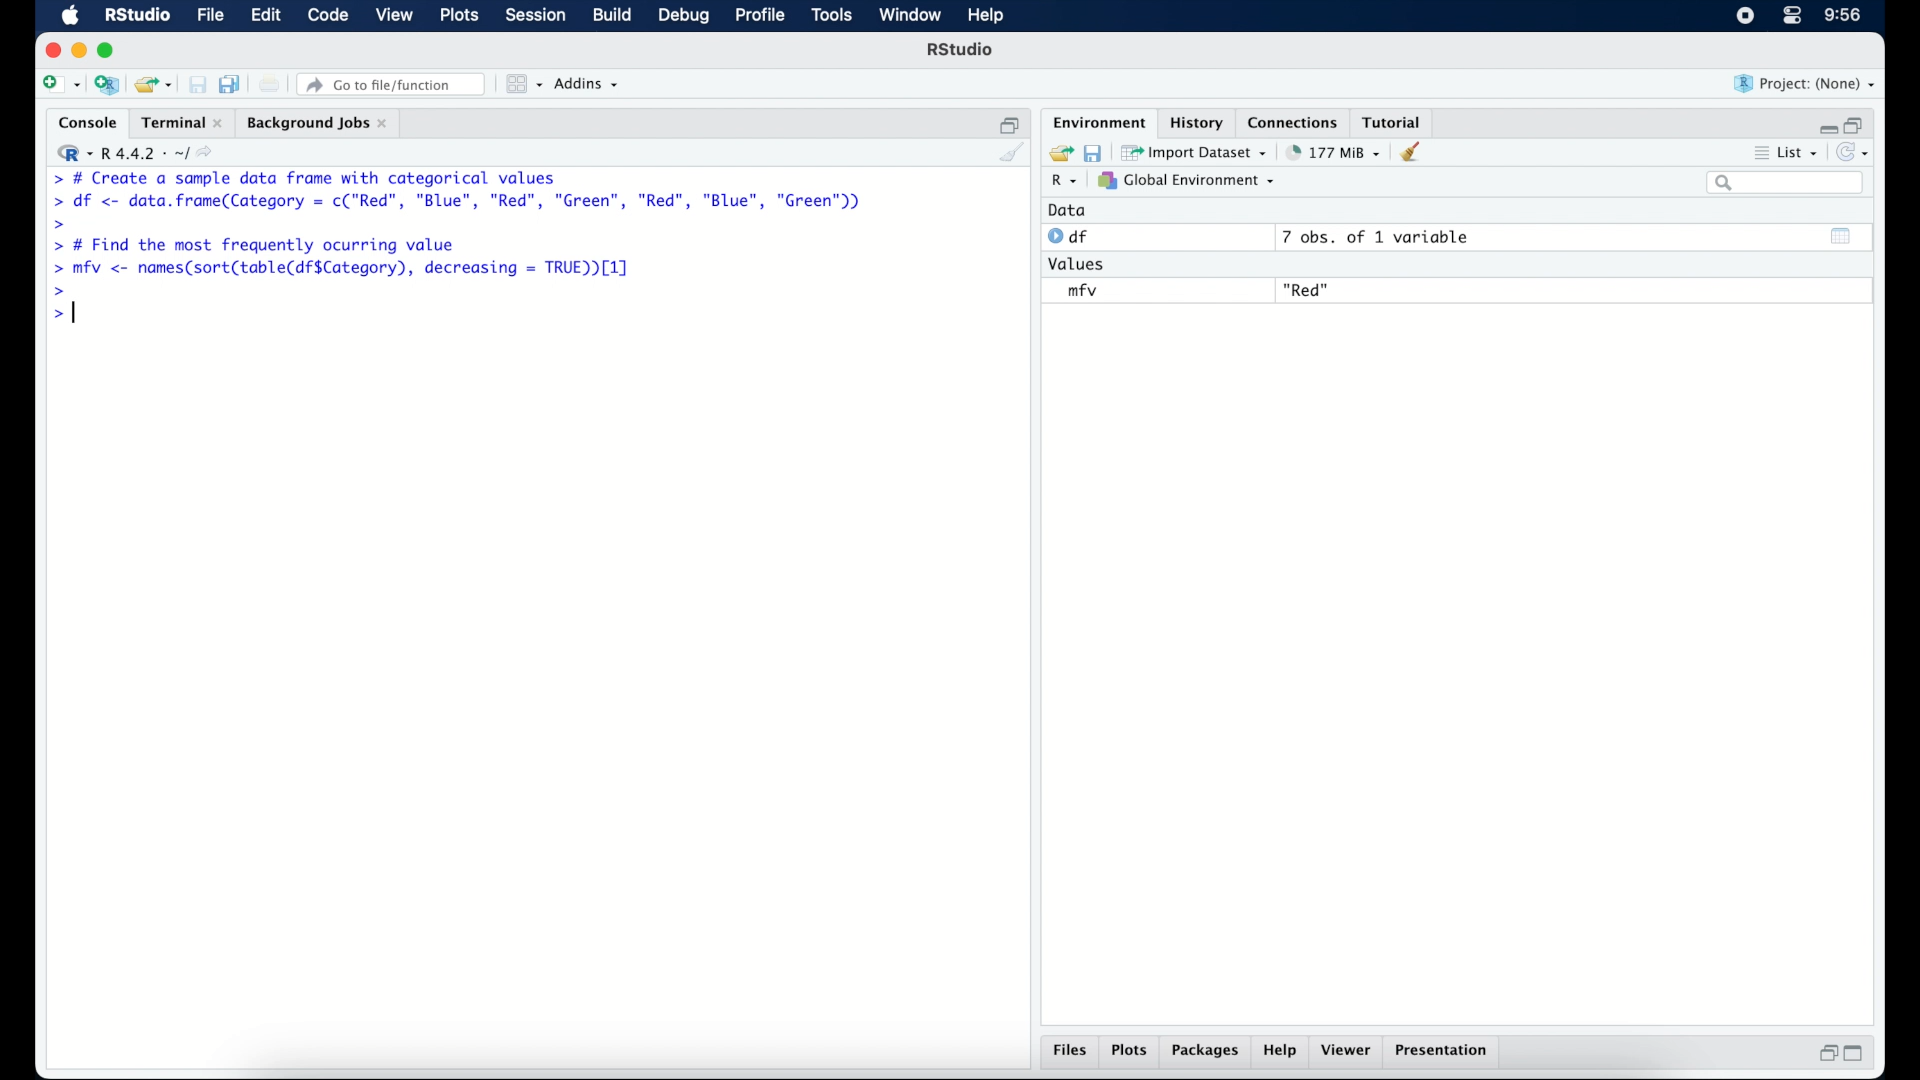 The image size is (1920, 1080). I want to click on packages, so click(1207, 1053).